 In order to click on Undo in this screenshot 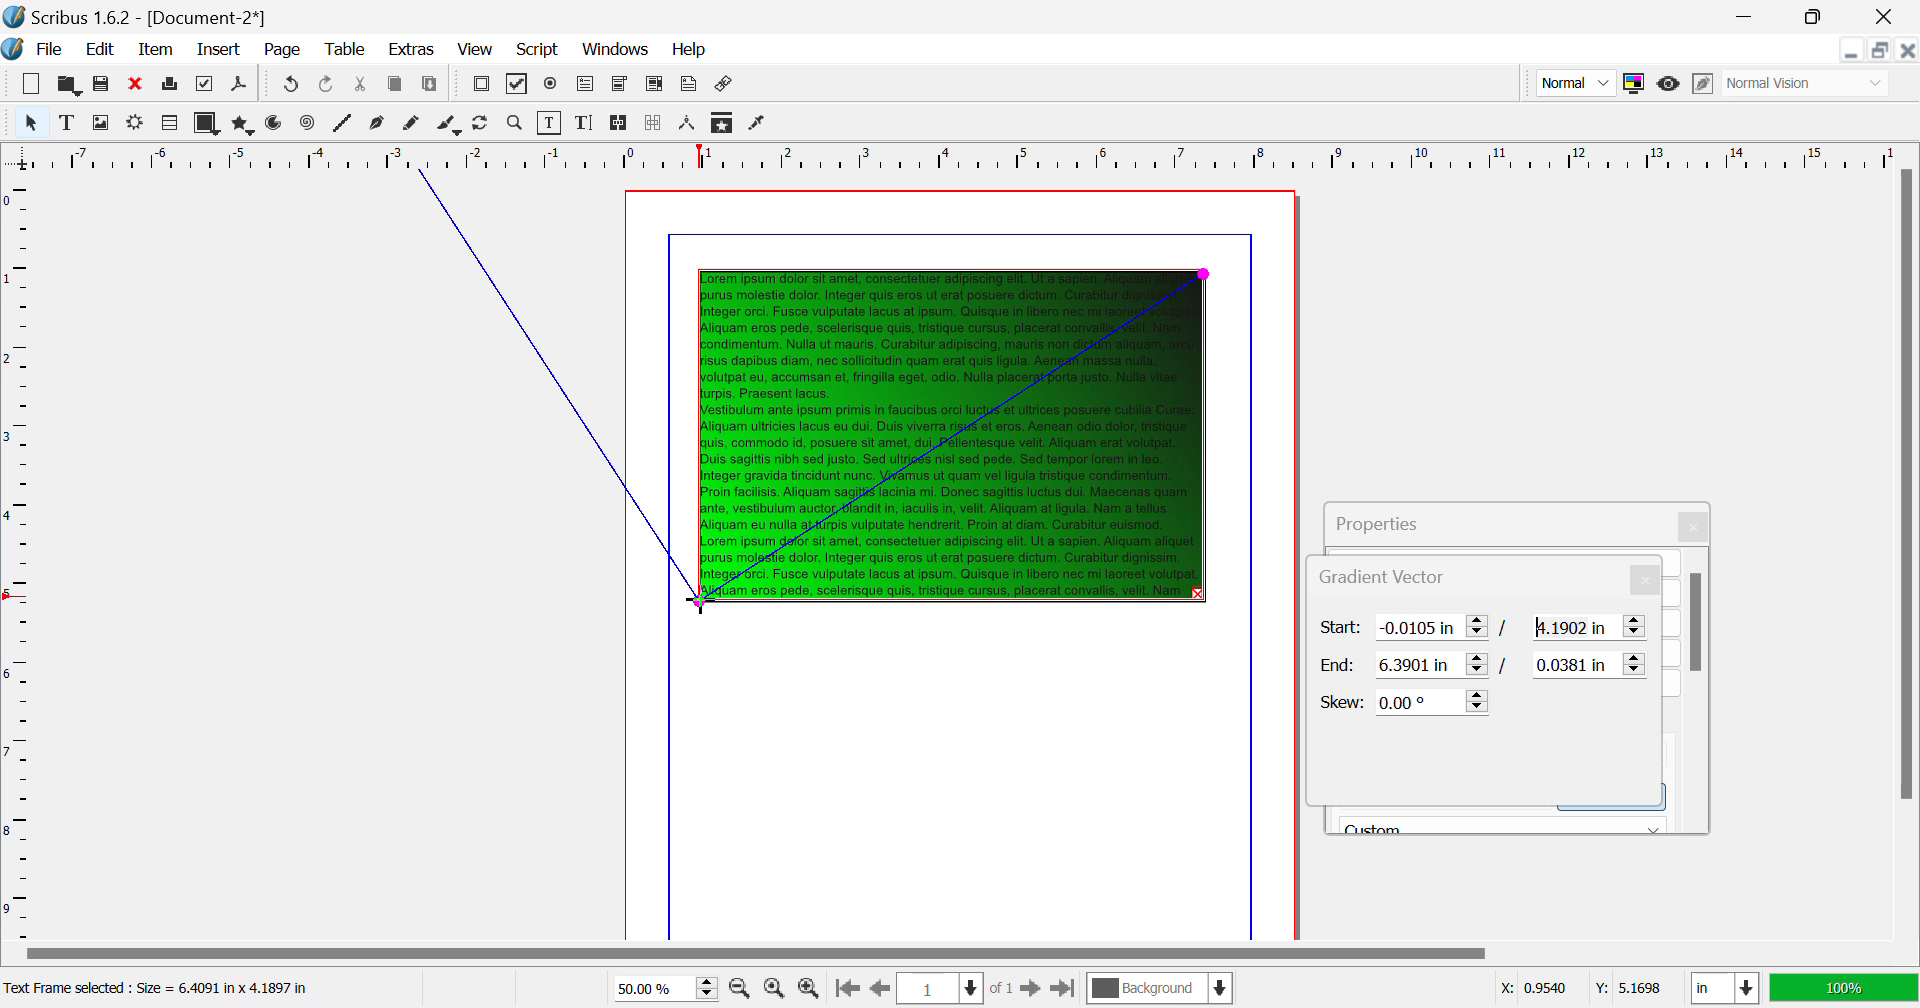, I will do `click(329, 86)`.